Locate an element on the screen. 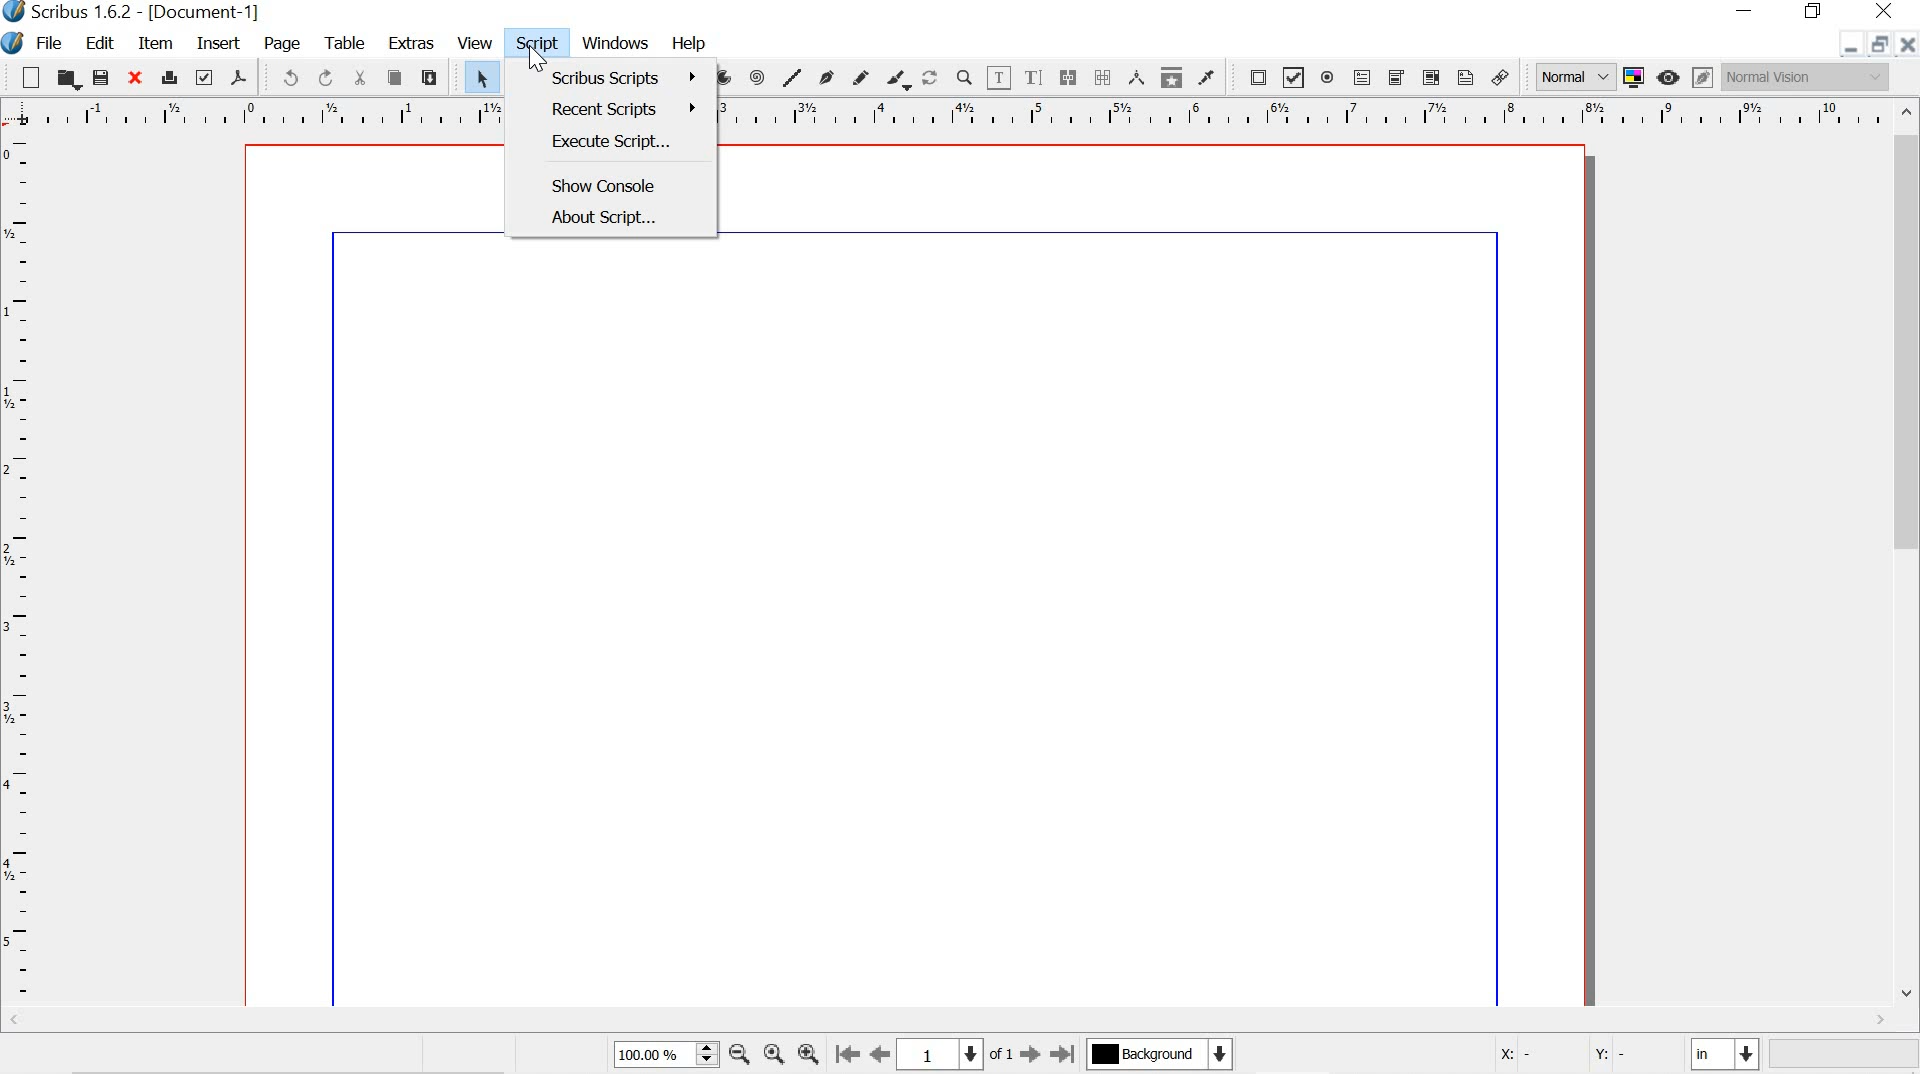 The width and height of the screenshot is (1920, 1074). Help is located at coordinates (691, 43).